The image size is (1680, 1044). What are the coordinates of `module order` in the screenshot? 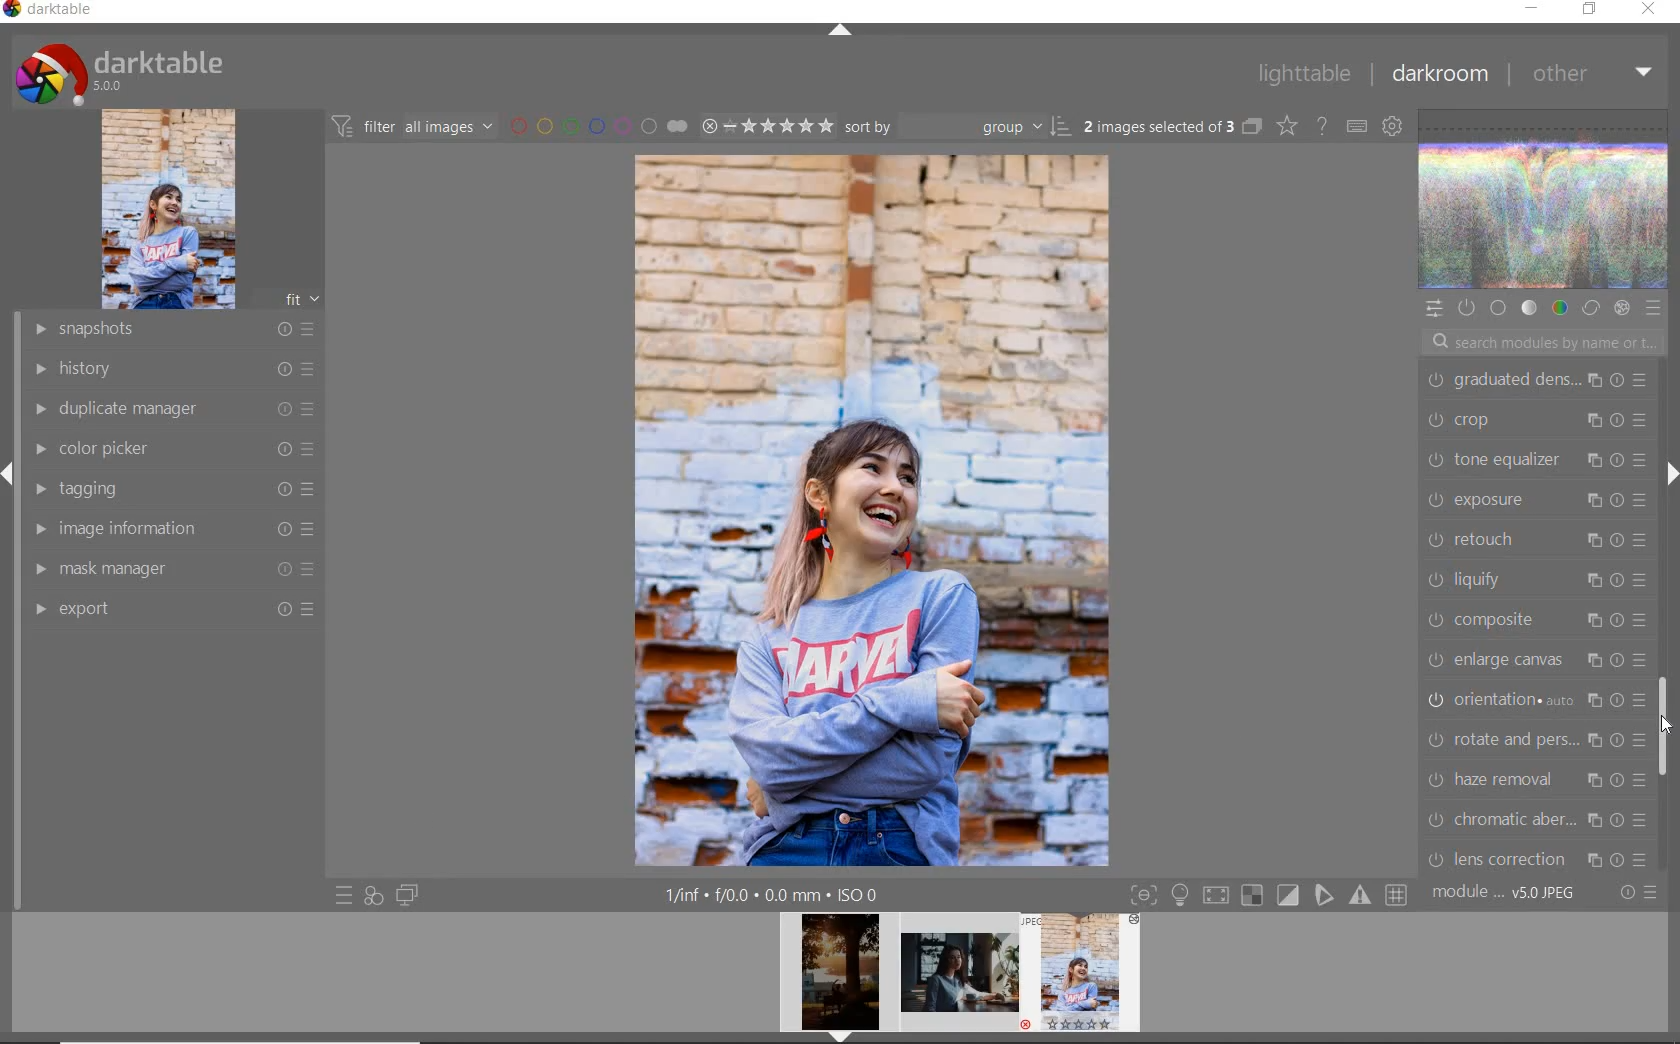 It's located at (1506, 893).